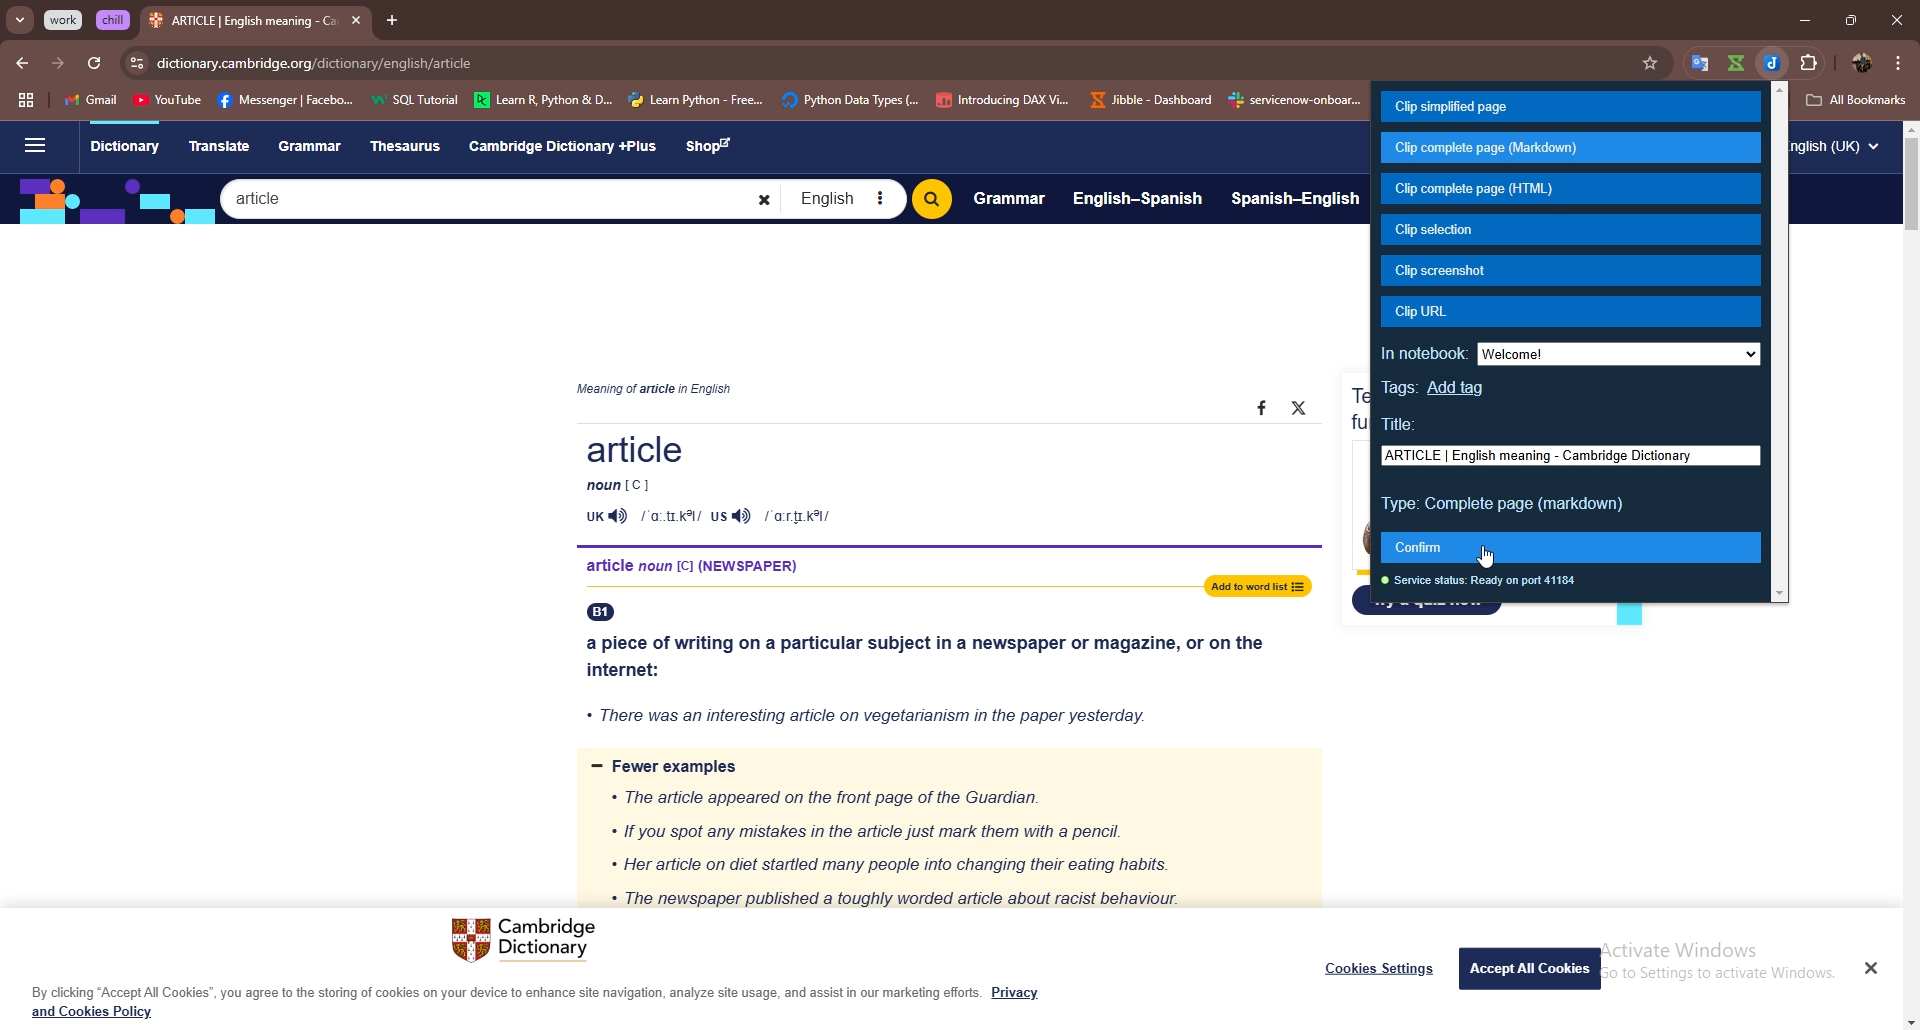  What do you see at coordinates (411, 147) in the screenshot?
I see `Thesaurus.` at bounding box center [411, 147].